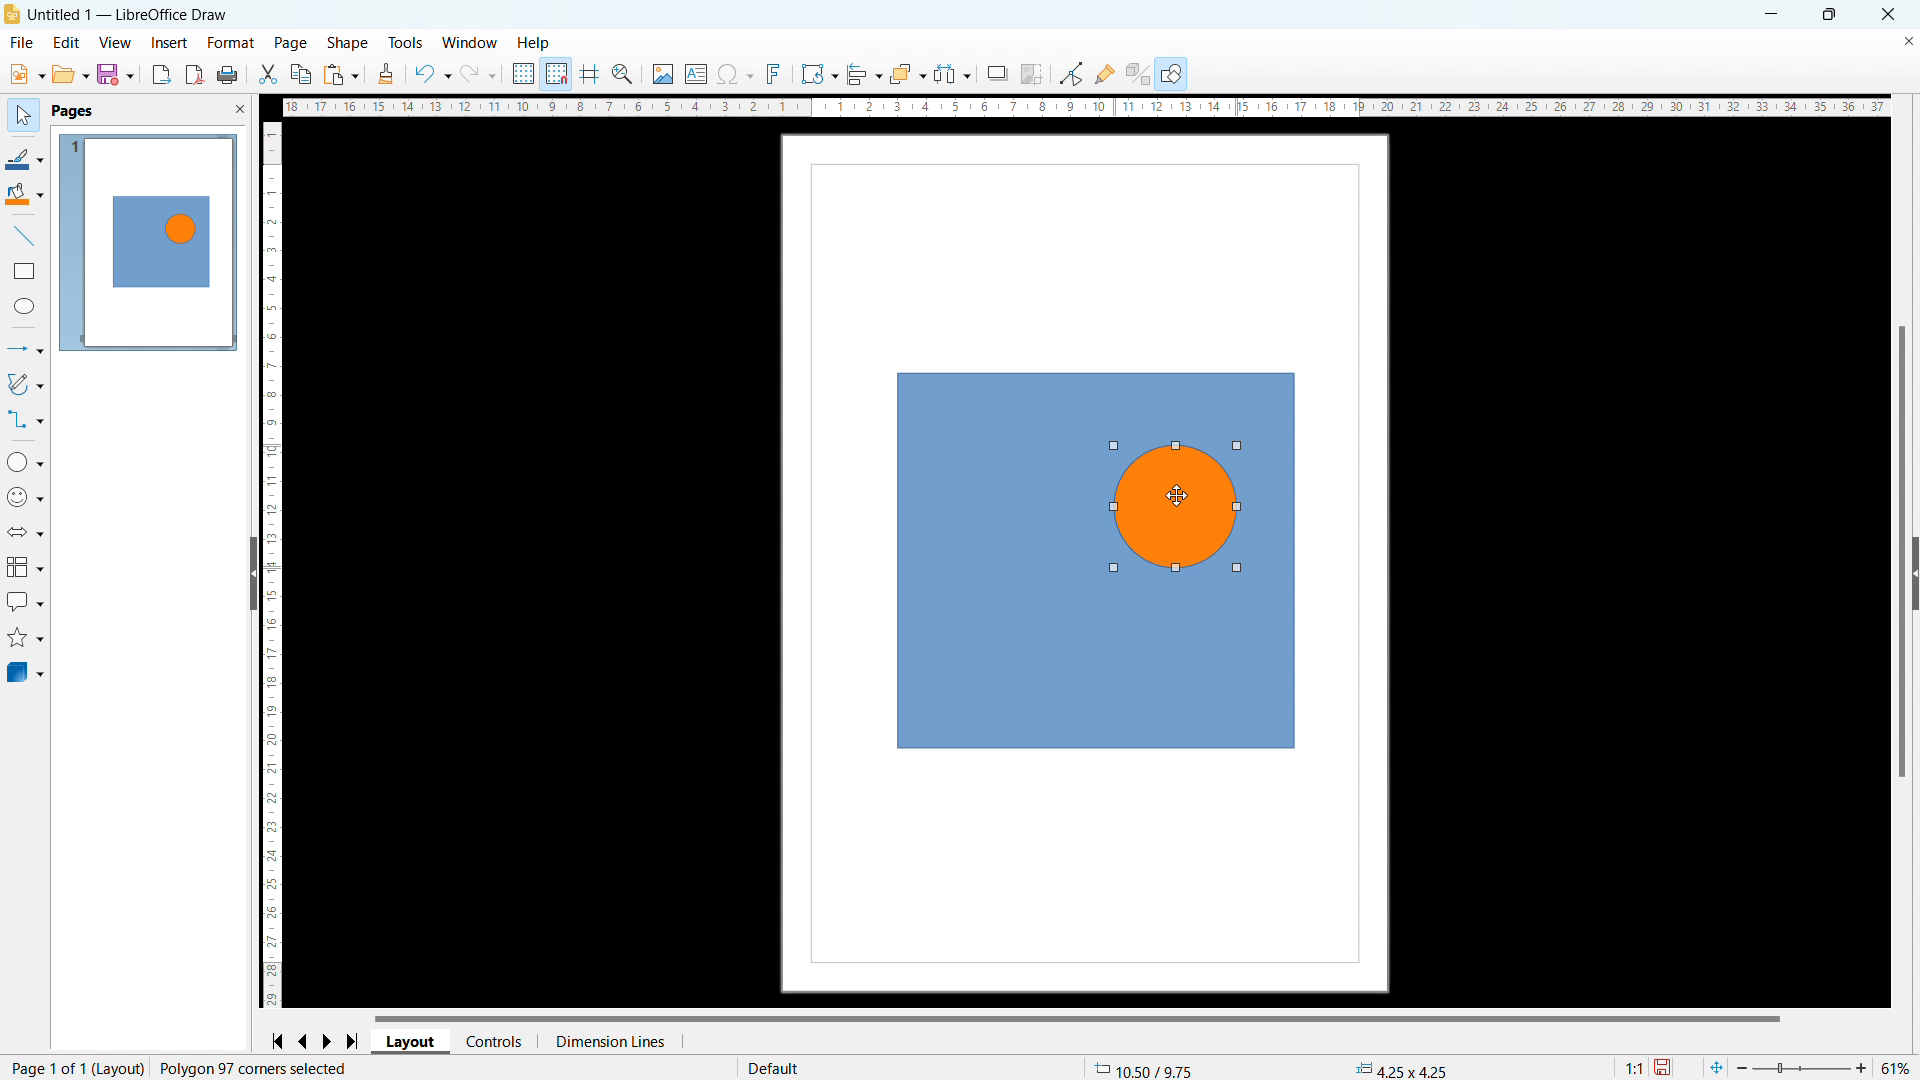 The width and height of the screenshot is (1920, 1080). Describe the element at coordinates (1915, 572) in the screenshot. I see `expand pane` at that location.